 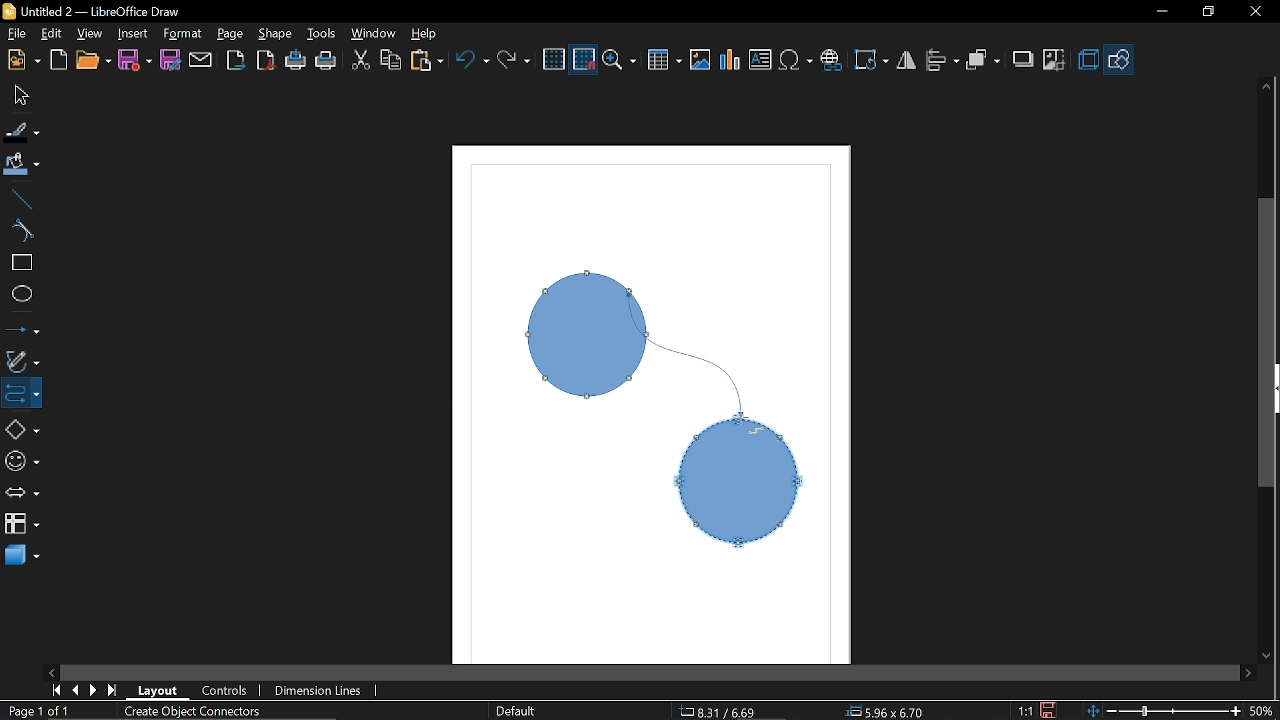 I want to click on Current page, so click(x=38, y=712).